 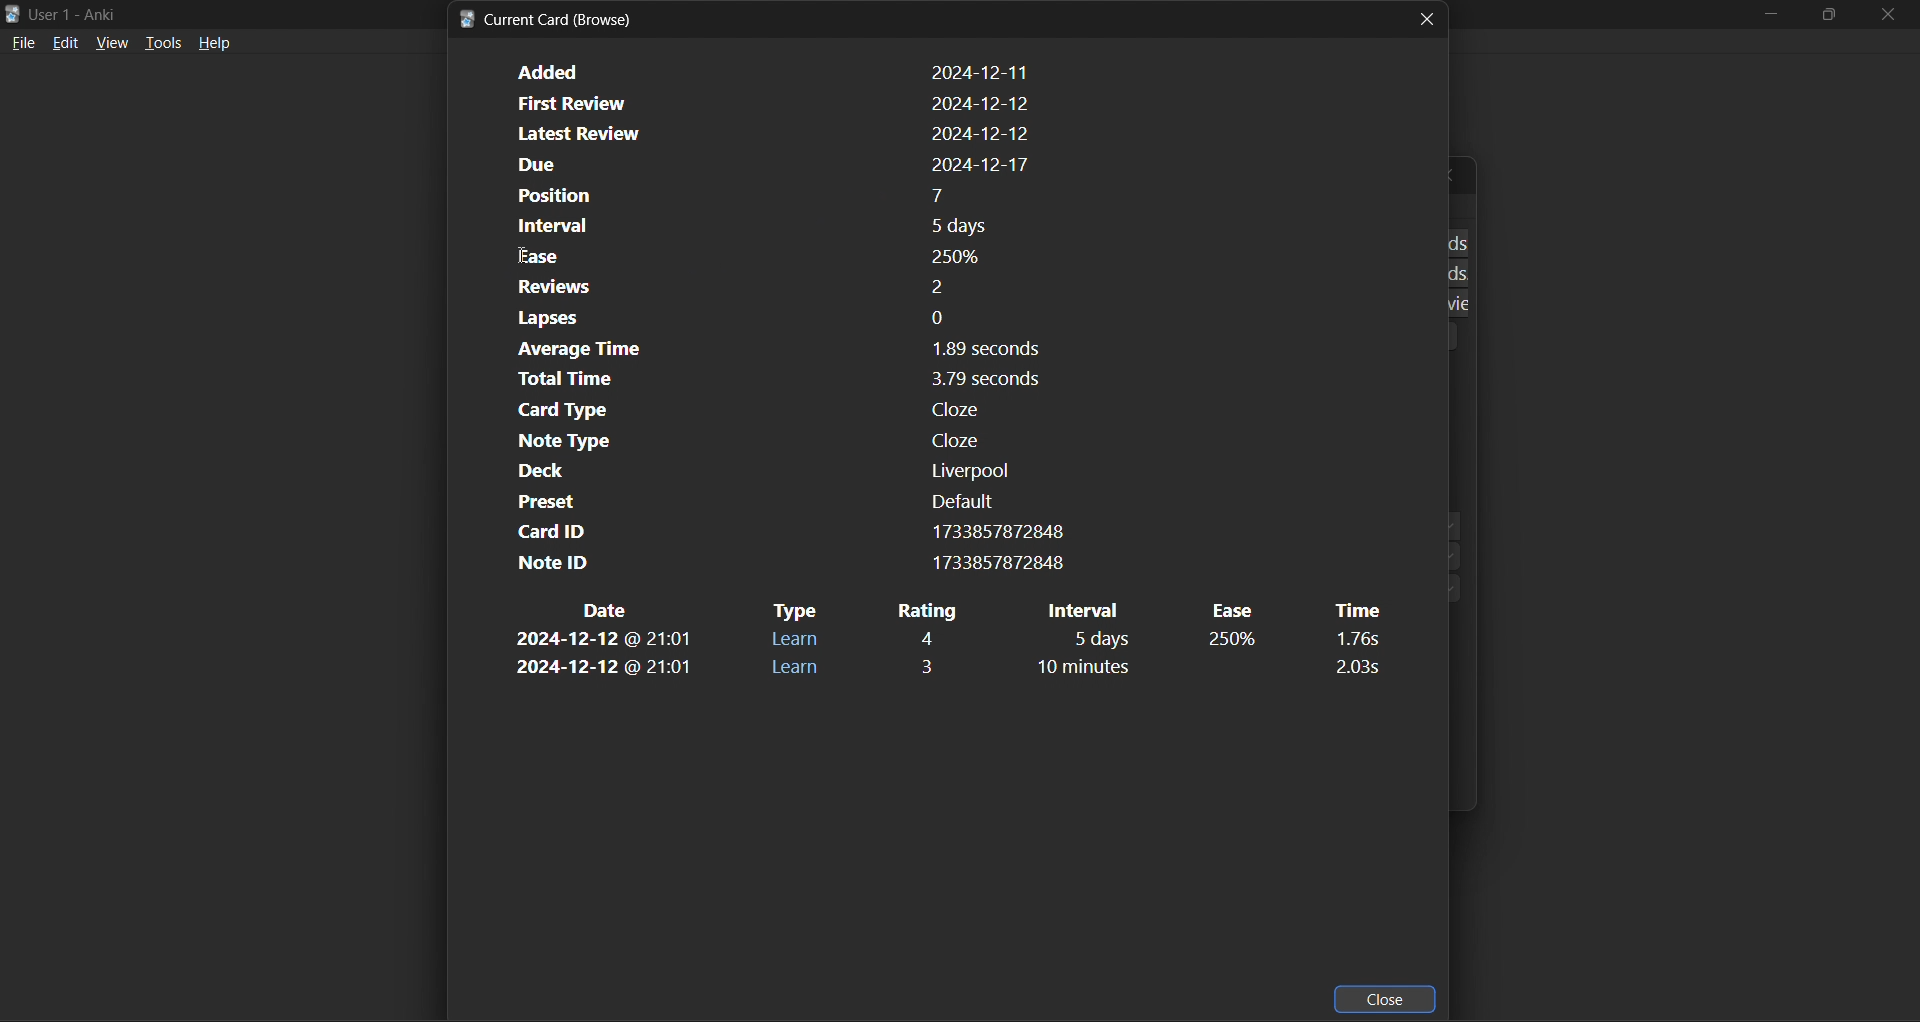 I want to click on rating, so click(x=926, y=610).